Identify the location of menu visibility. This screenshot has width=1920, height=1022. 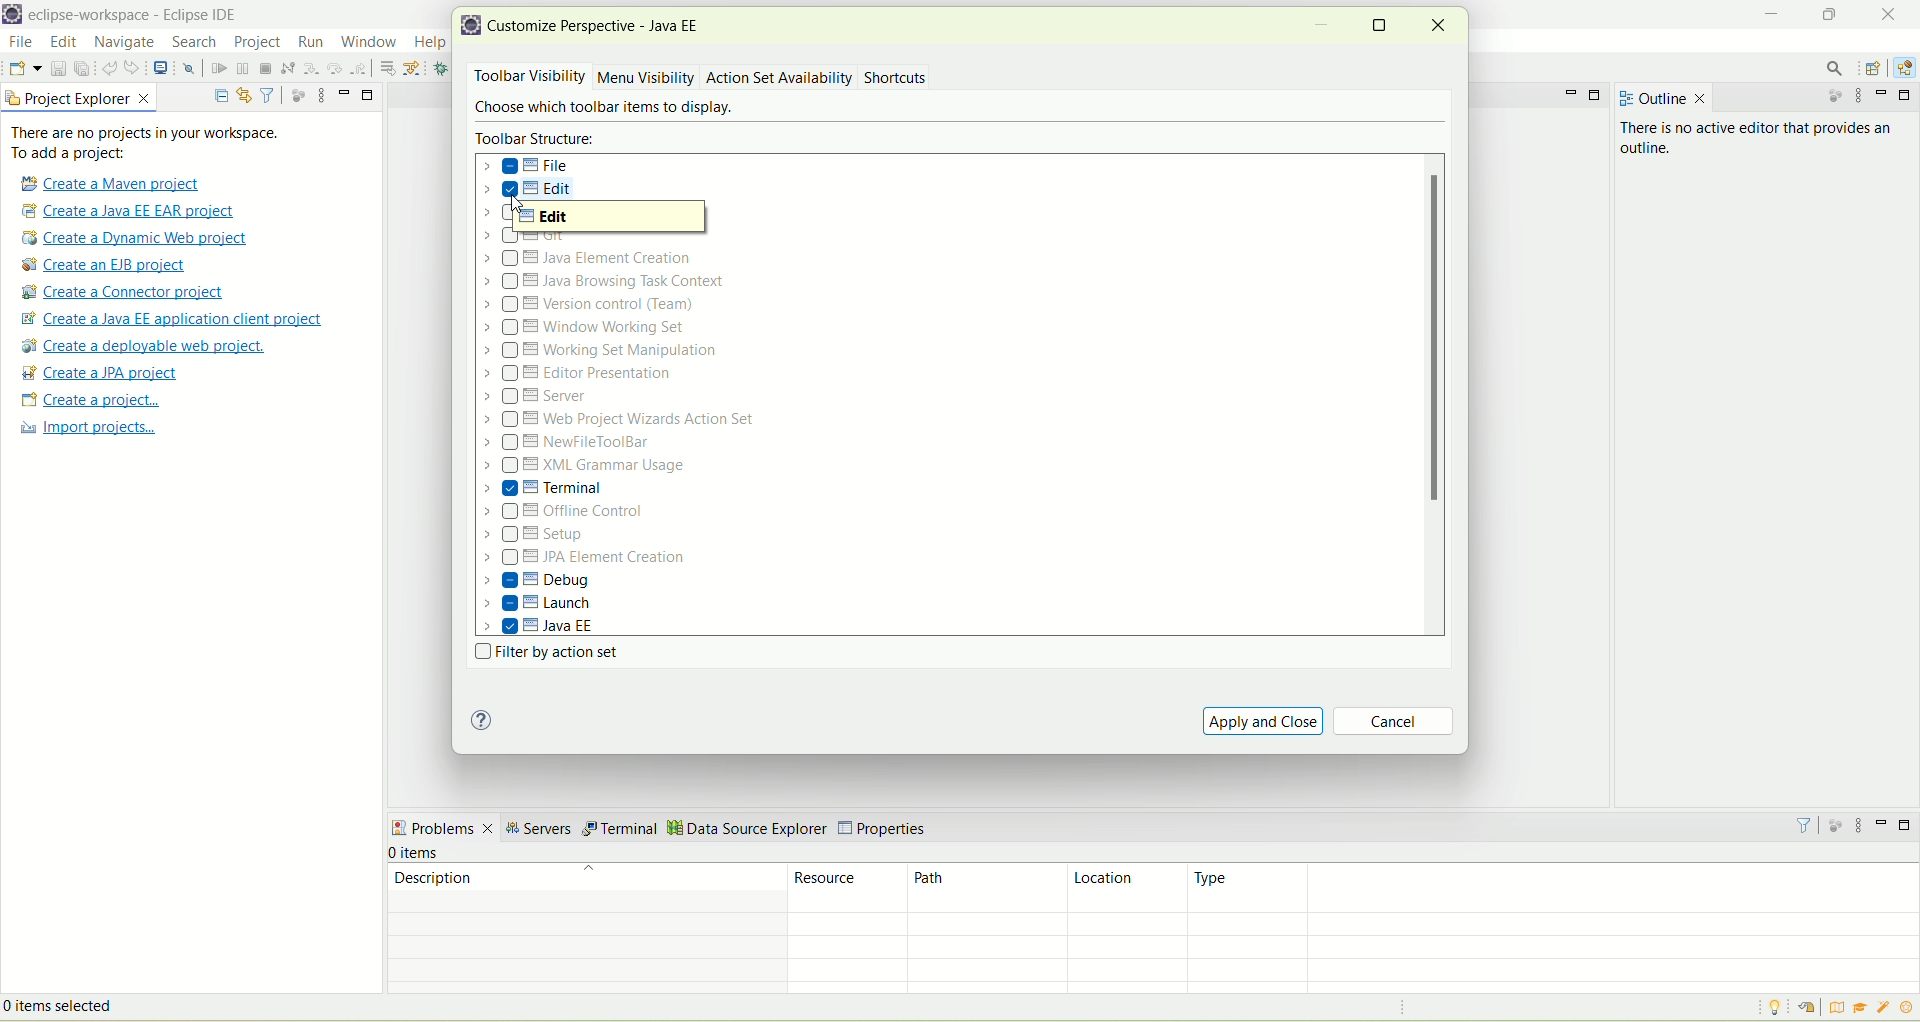
(646, 79).